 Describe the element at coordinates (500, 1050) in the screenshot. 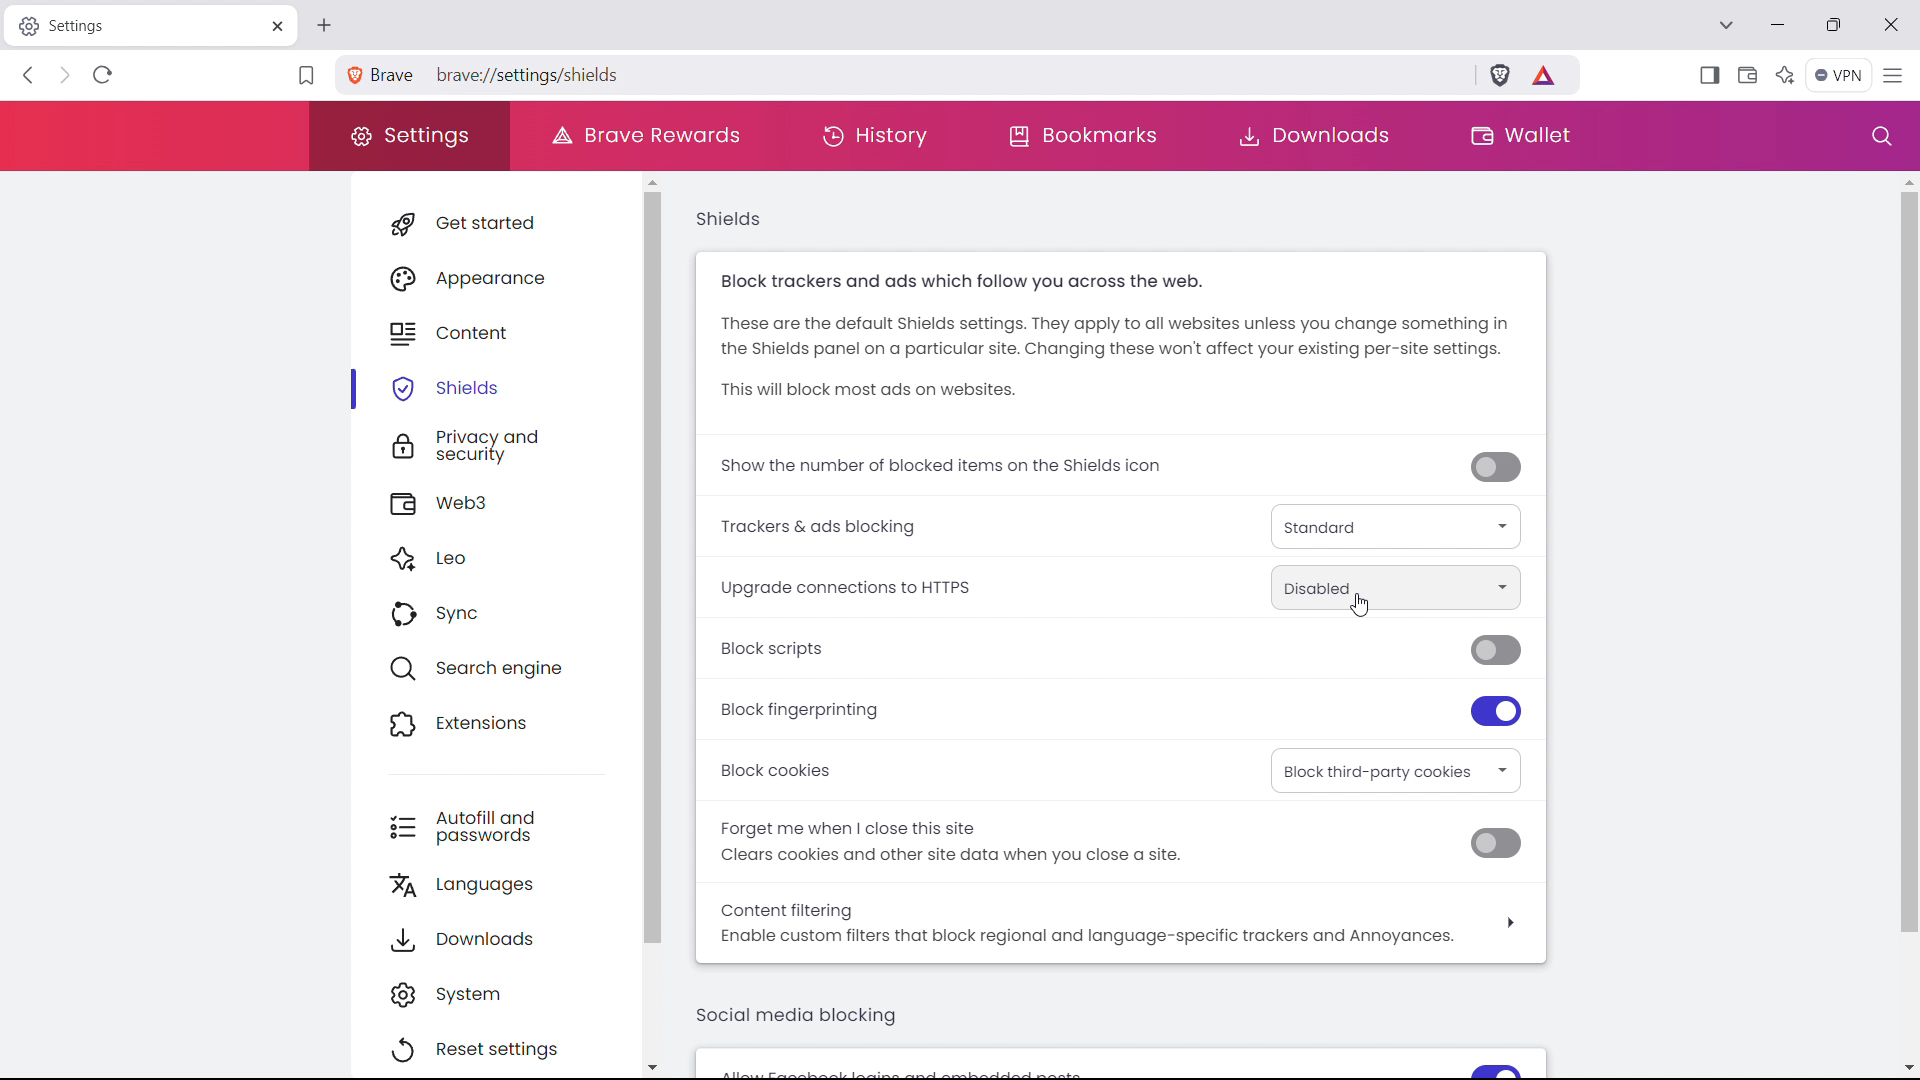

I see `reset settings` at that location.